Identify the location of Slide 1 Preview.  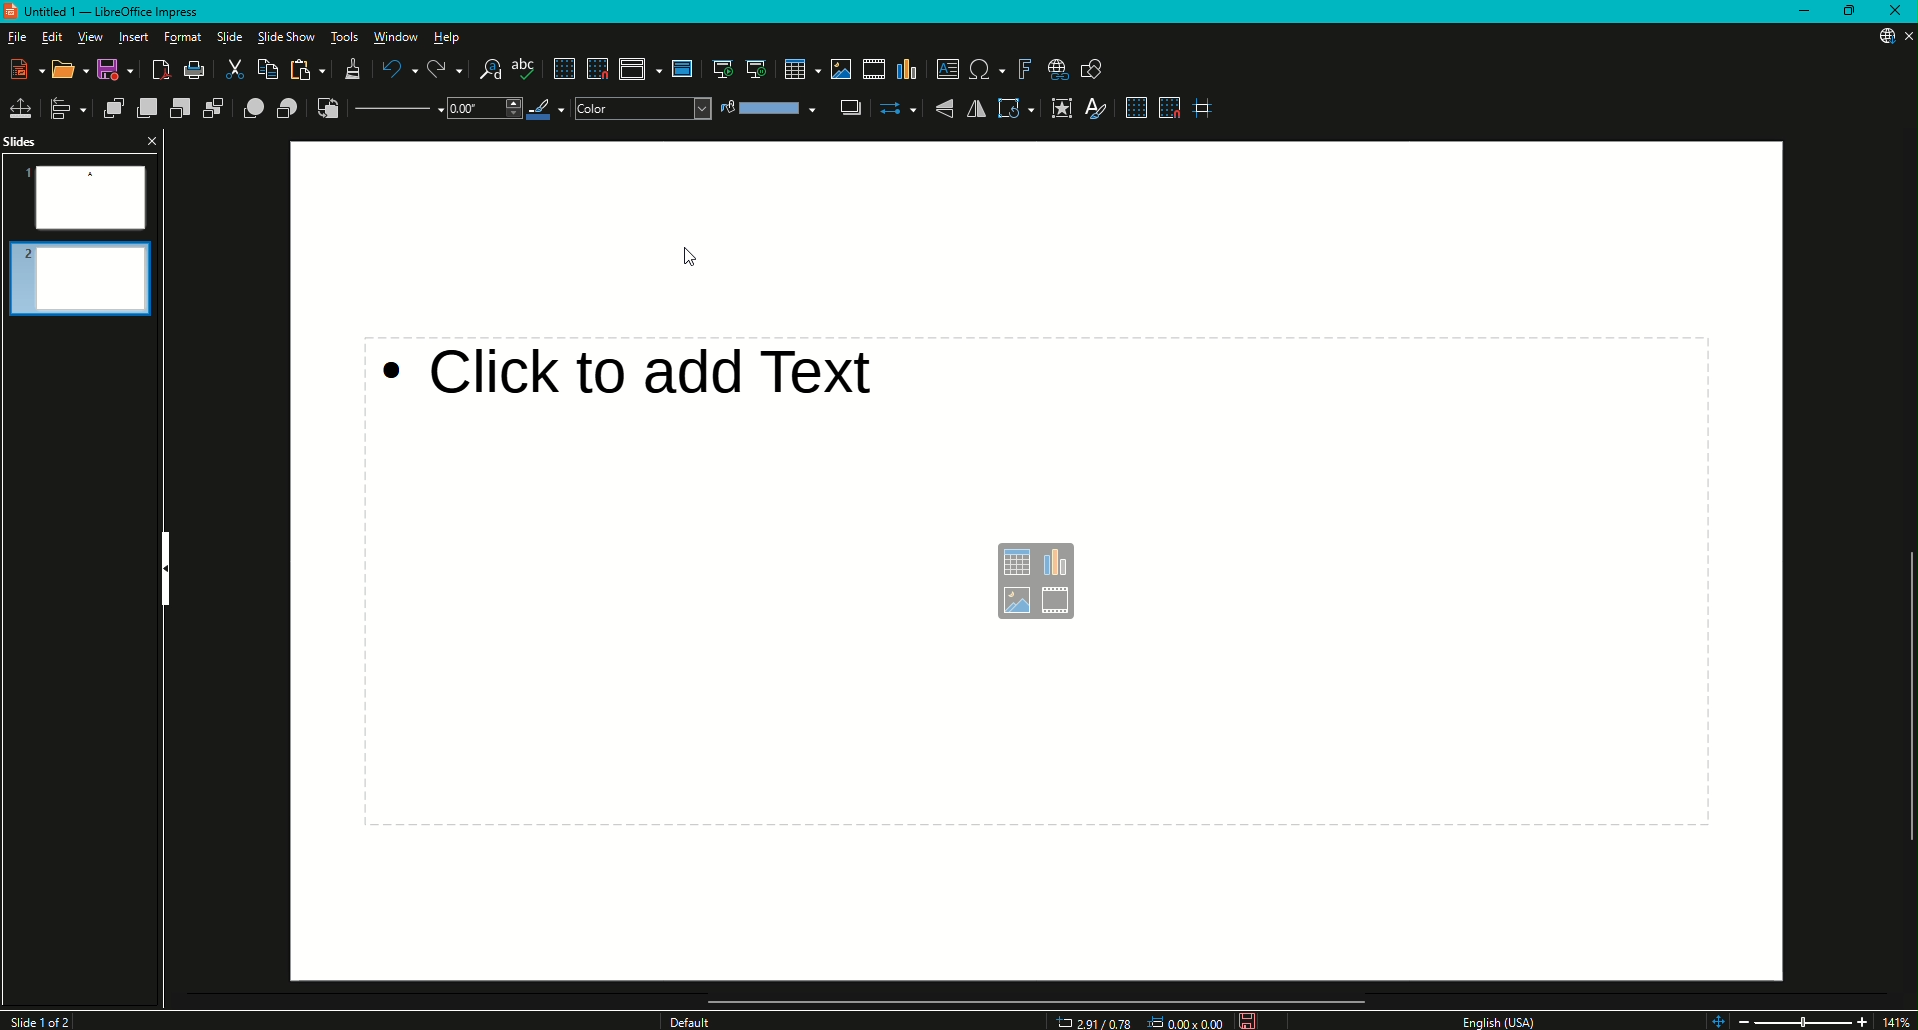
(82, 197).